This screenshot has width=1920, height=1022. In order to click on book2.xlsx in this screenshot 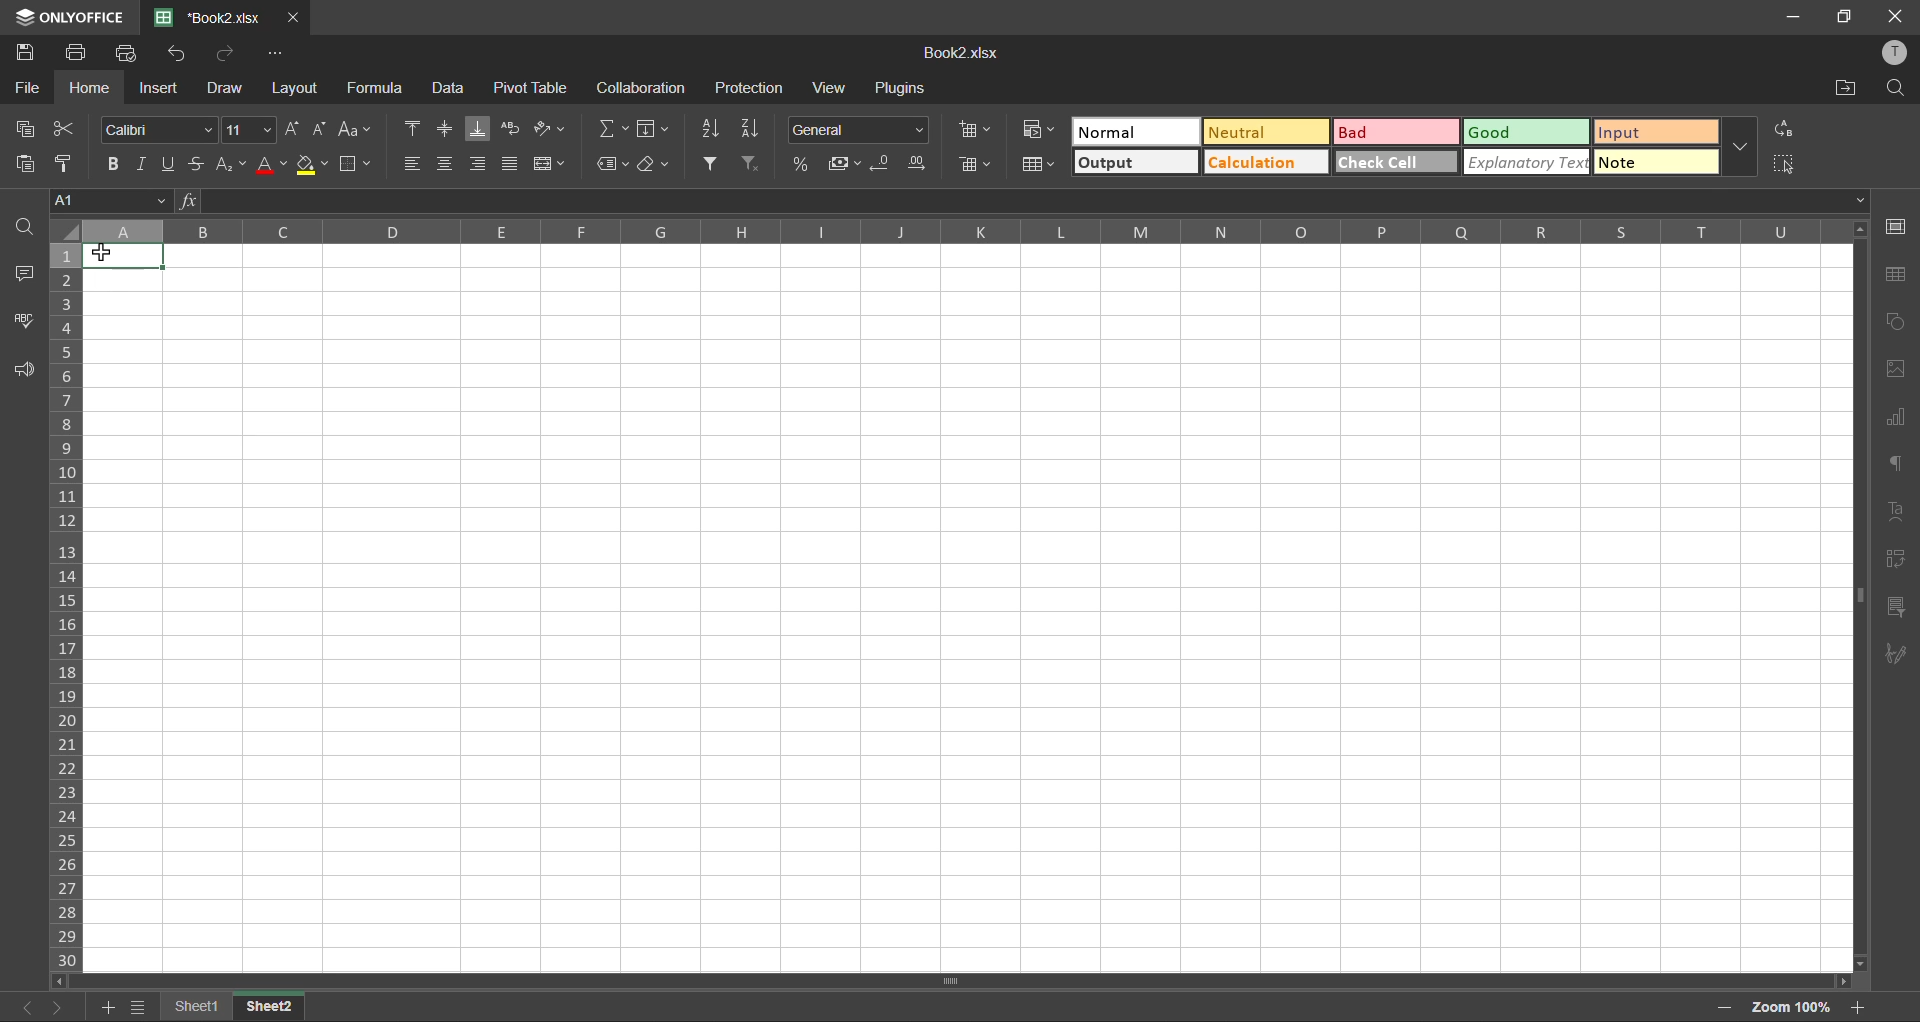, I will do `click(206, 17)`.